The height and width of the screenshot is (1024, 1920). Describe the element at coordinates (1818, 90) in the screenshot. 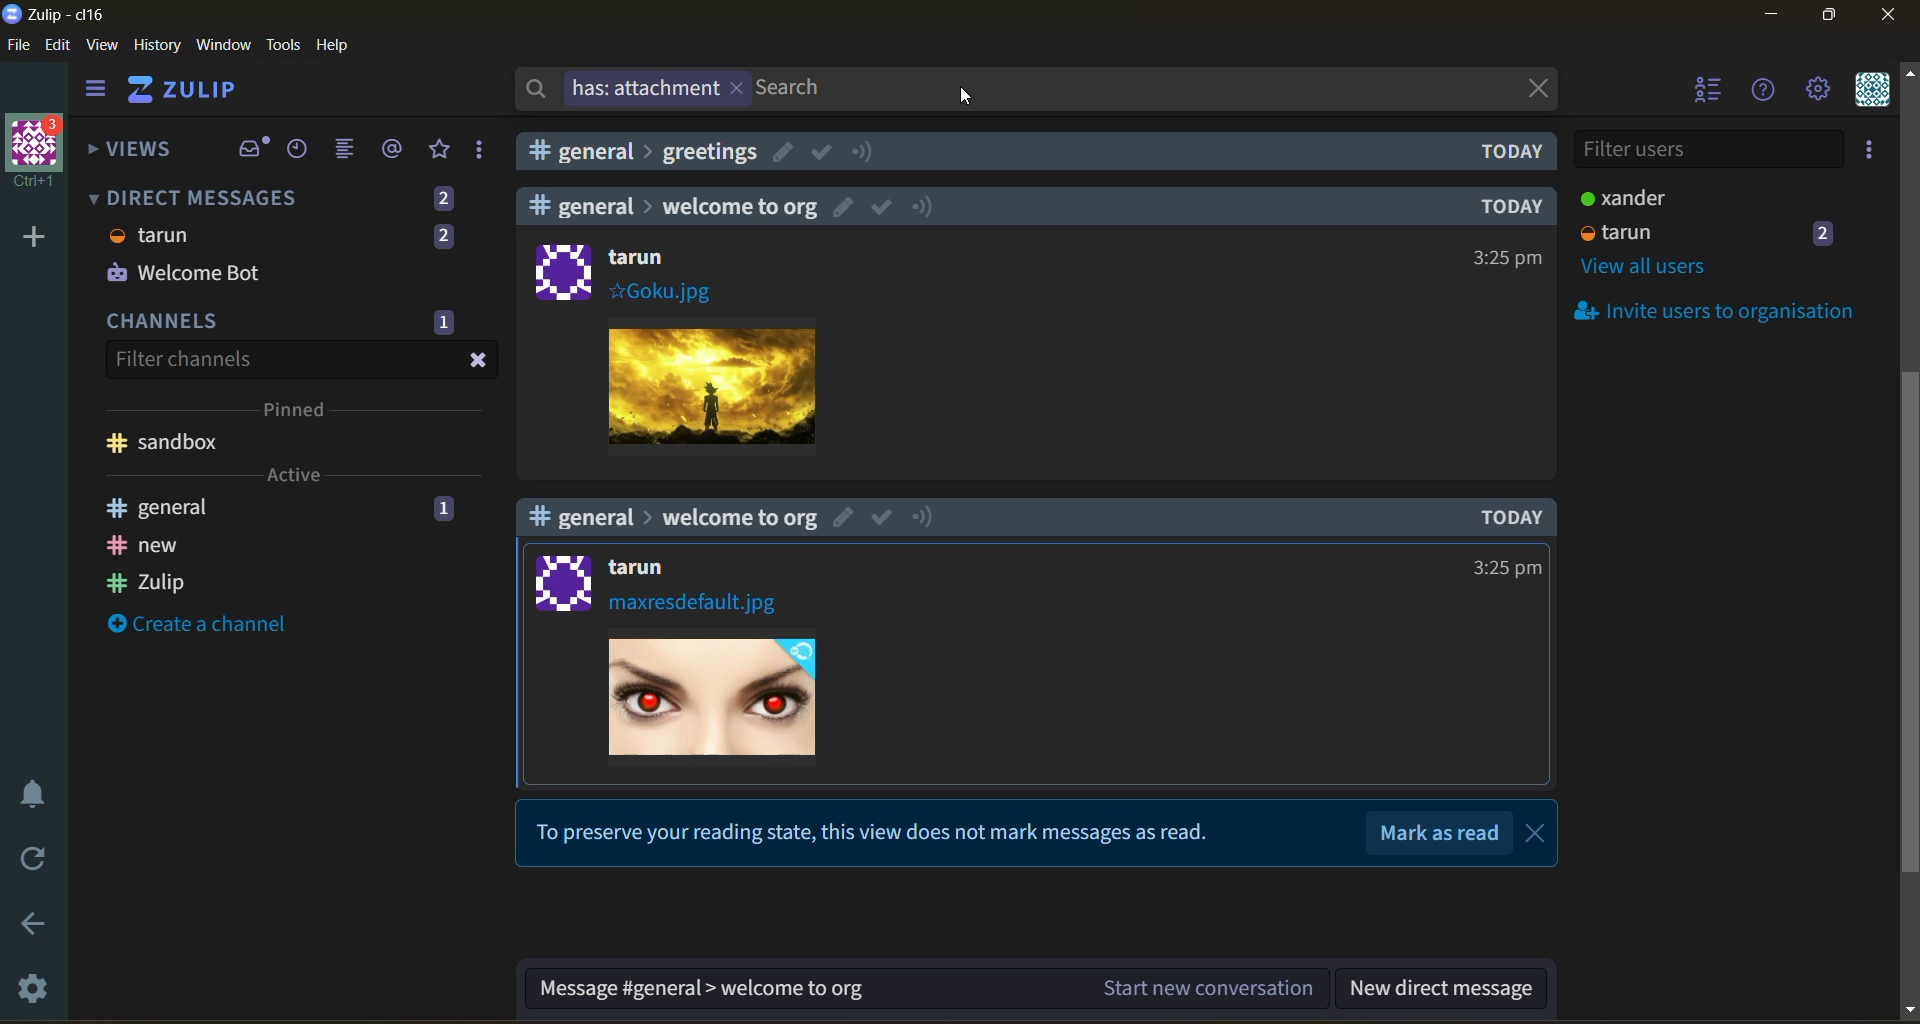

I see `settings` at that location.